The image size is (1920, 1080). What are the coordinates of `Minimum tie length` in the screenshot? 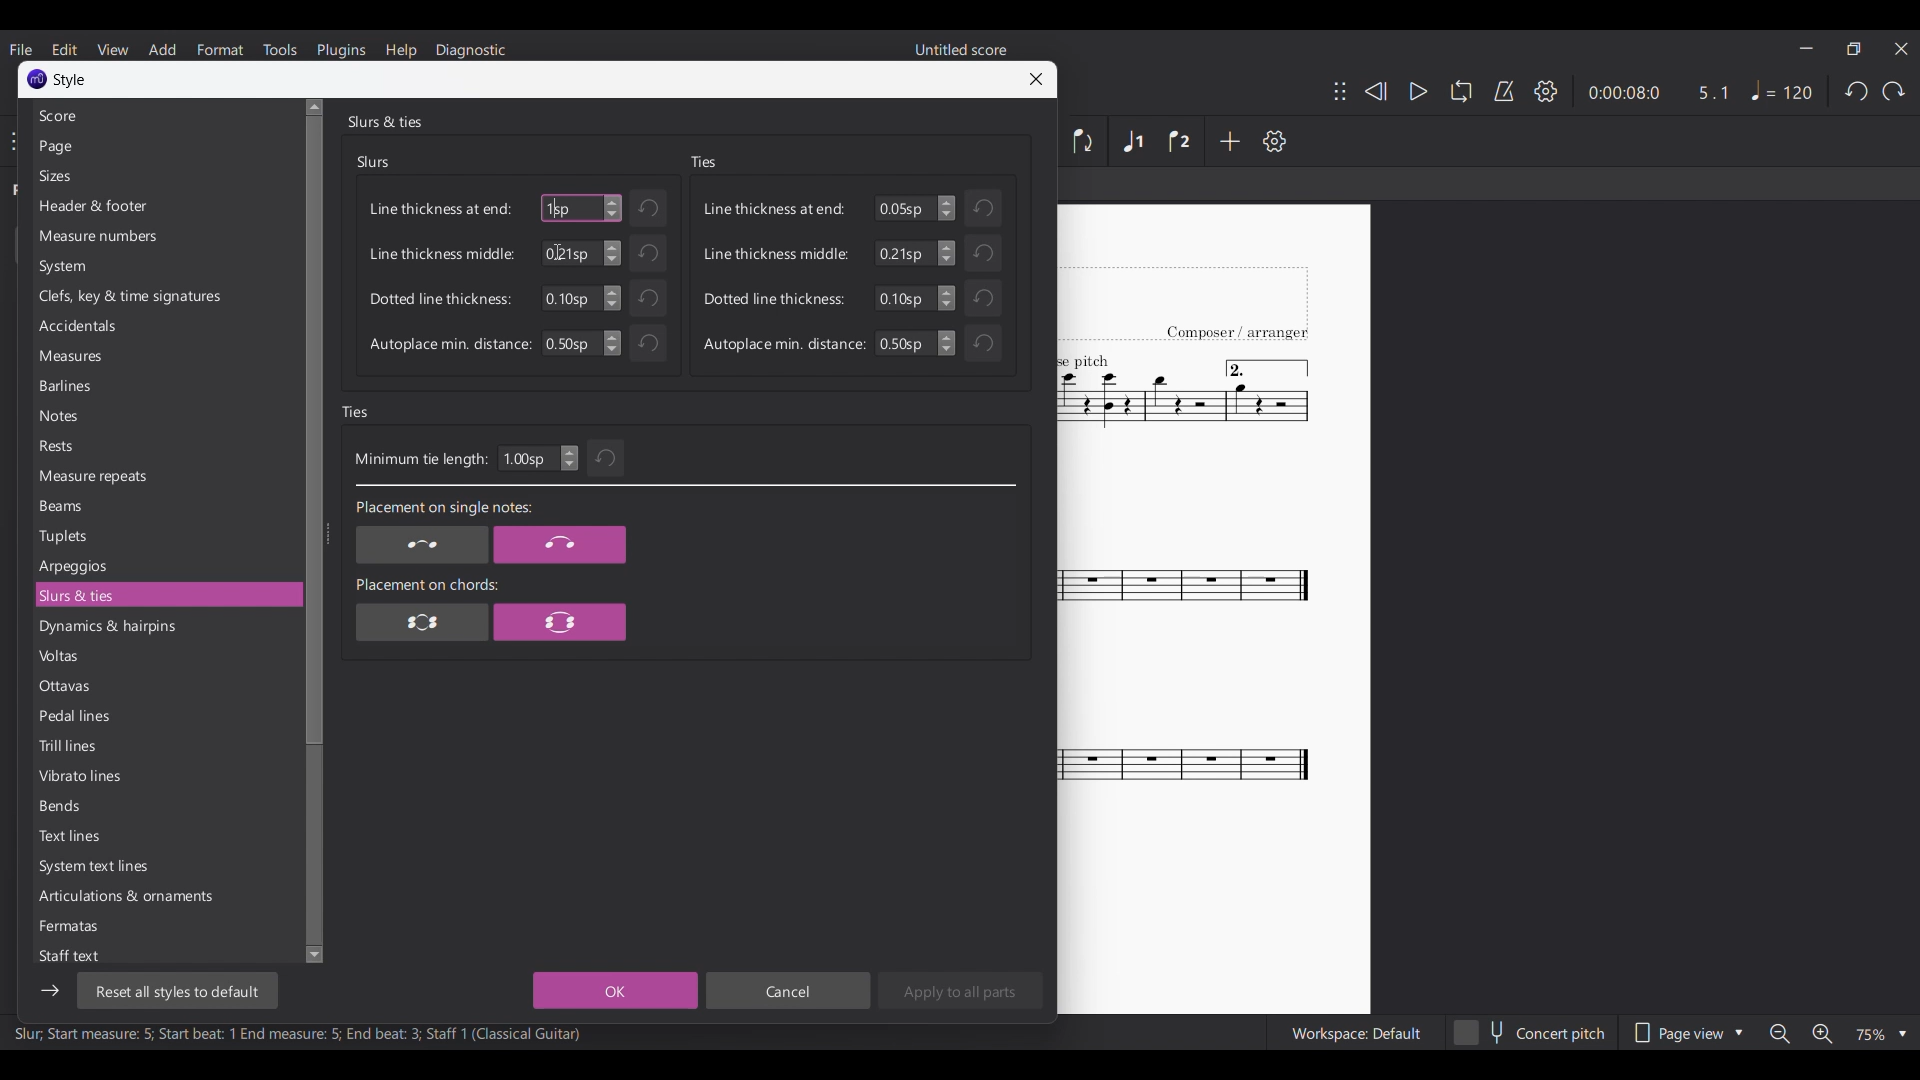 It's located at (420, 460).